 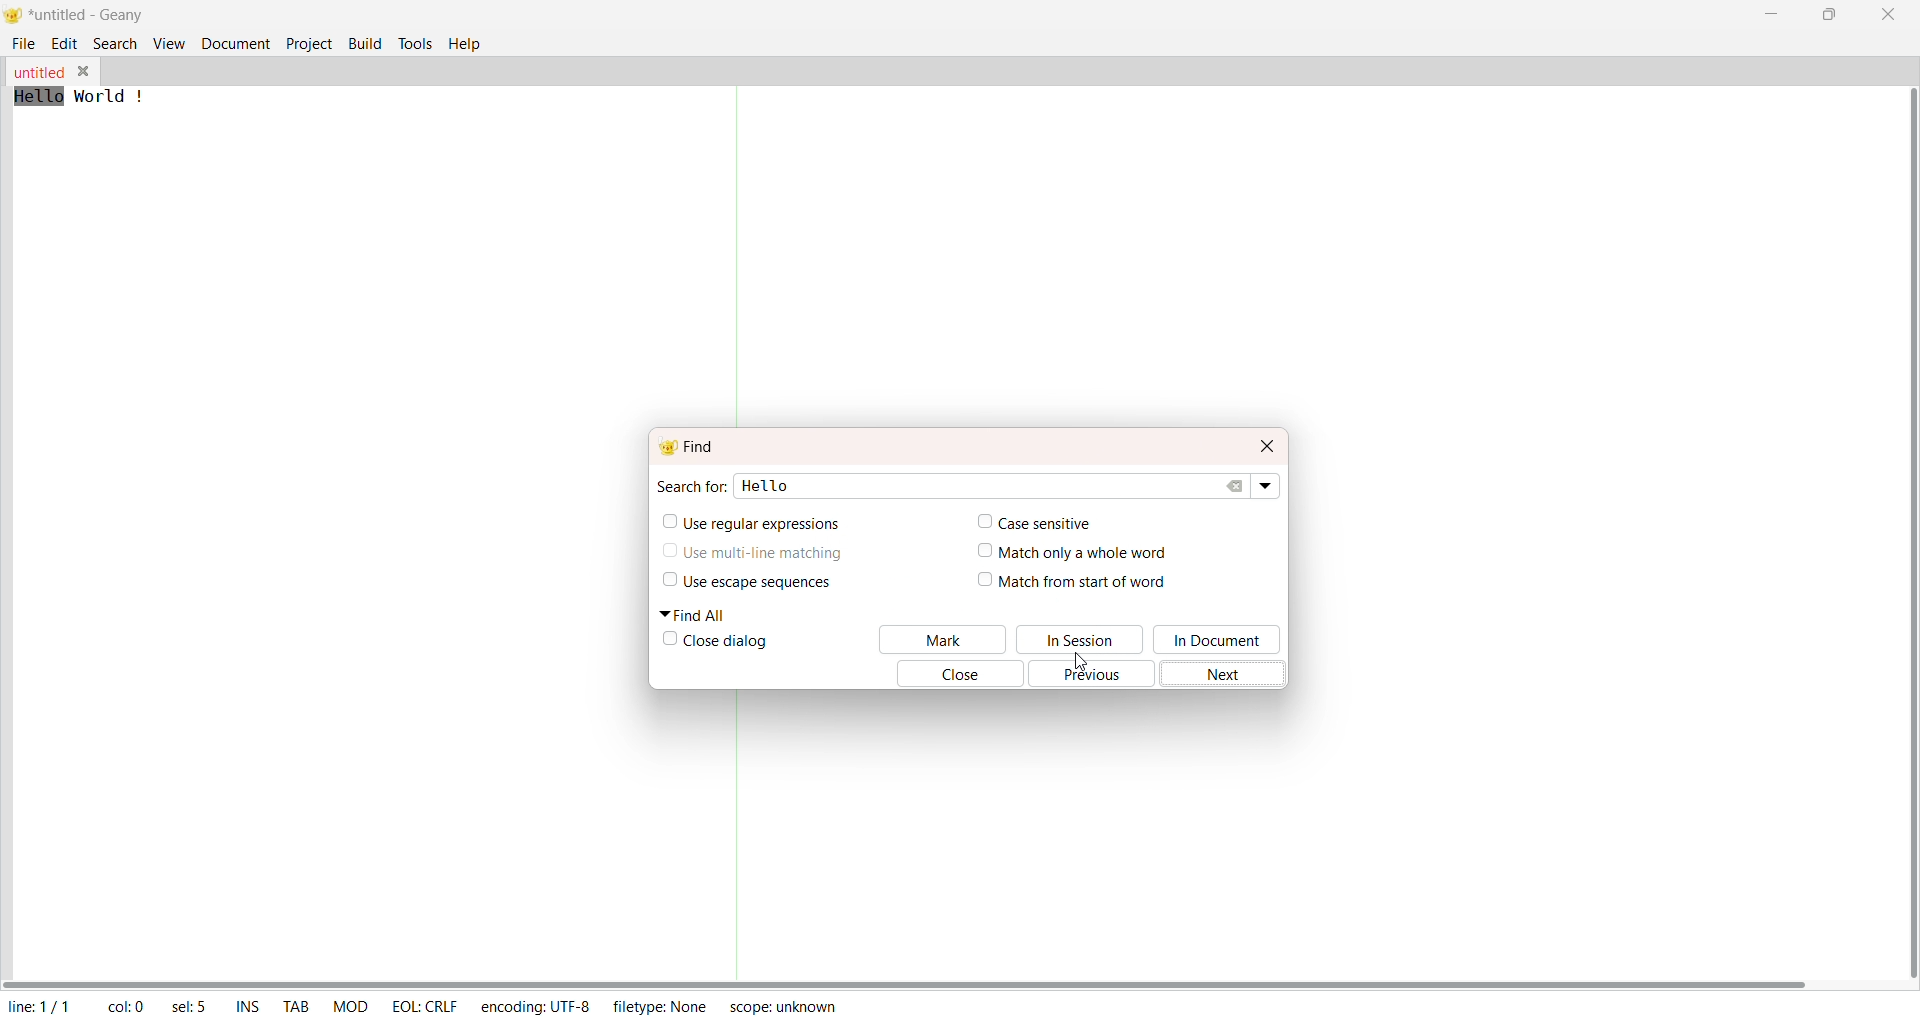 What do you see at coordinates (244, 1004) in the screenshot?
I see `INS` at bounding box center [244, 1004].